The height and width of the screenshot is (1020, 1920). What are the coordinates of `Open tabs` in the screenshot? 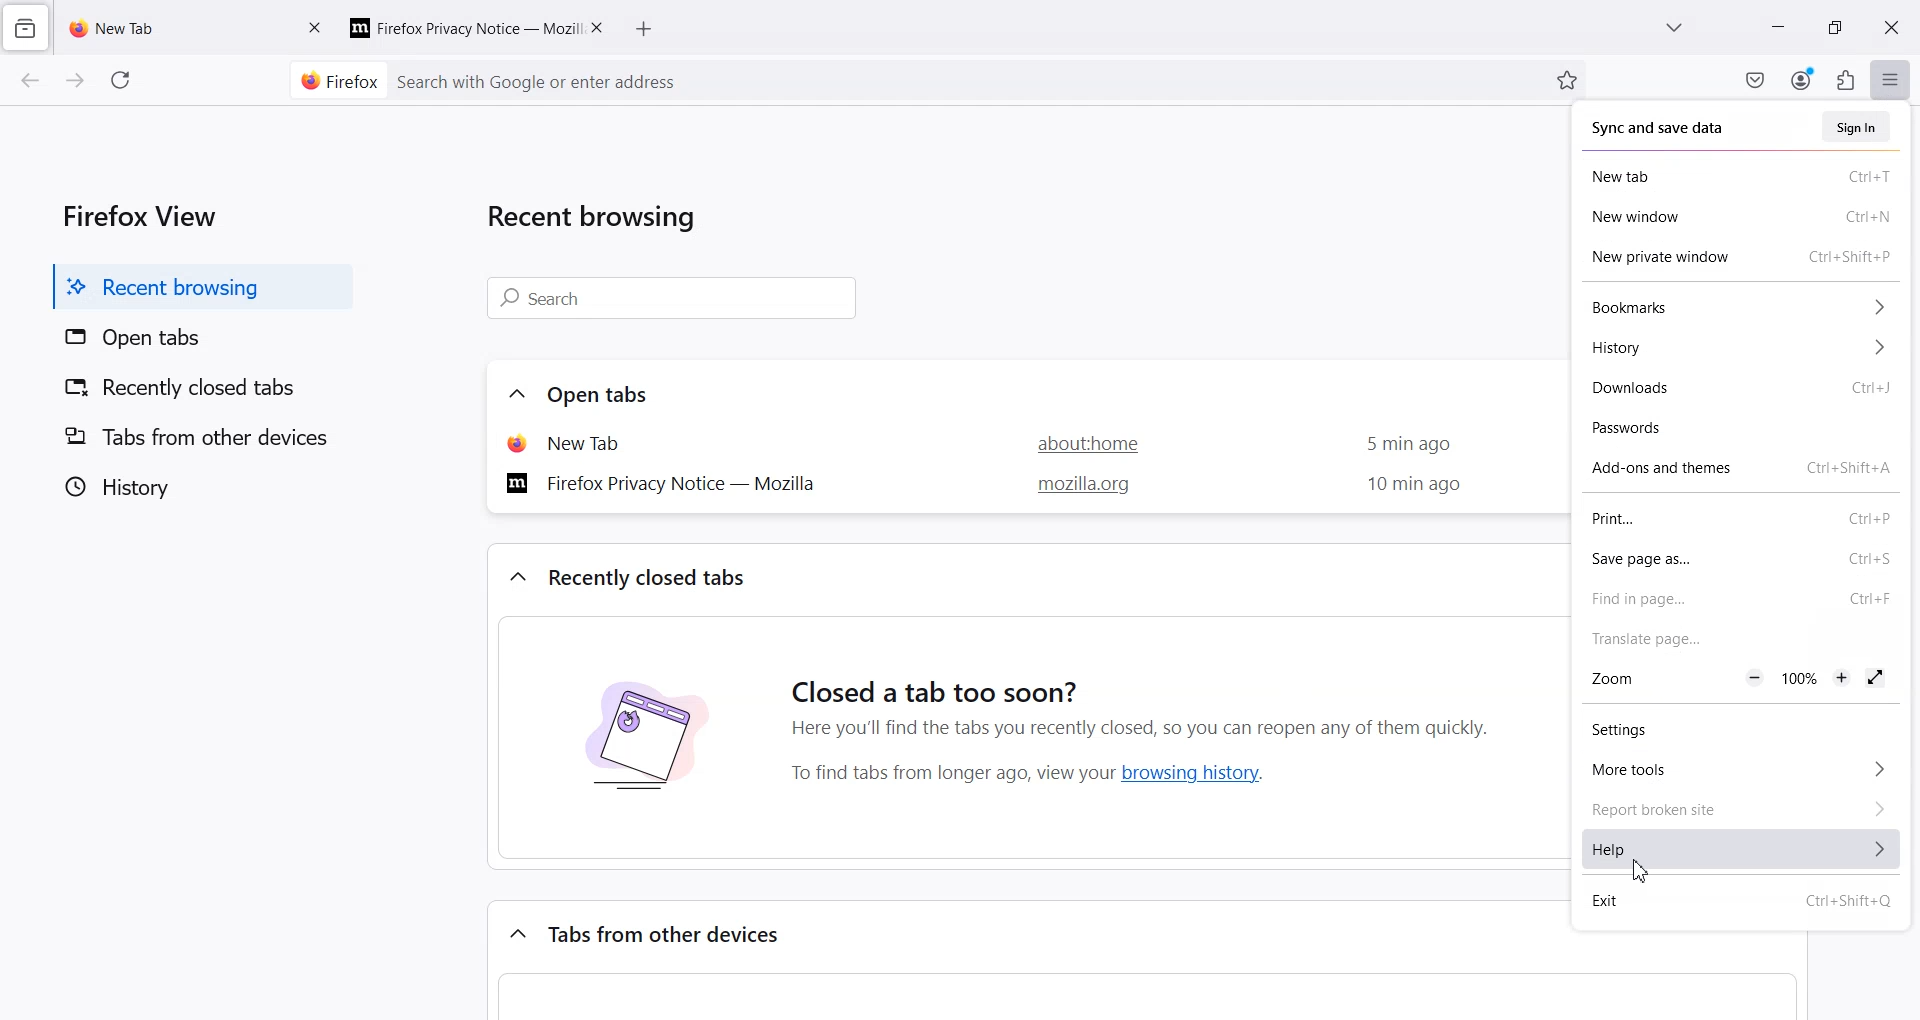 It's located at (603, 394).